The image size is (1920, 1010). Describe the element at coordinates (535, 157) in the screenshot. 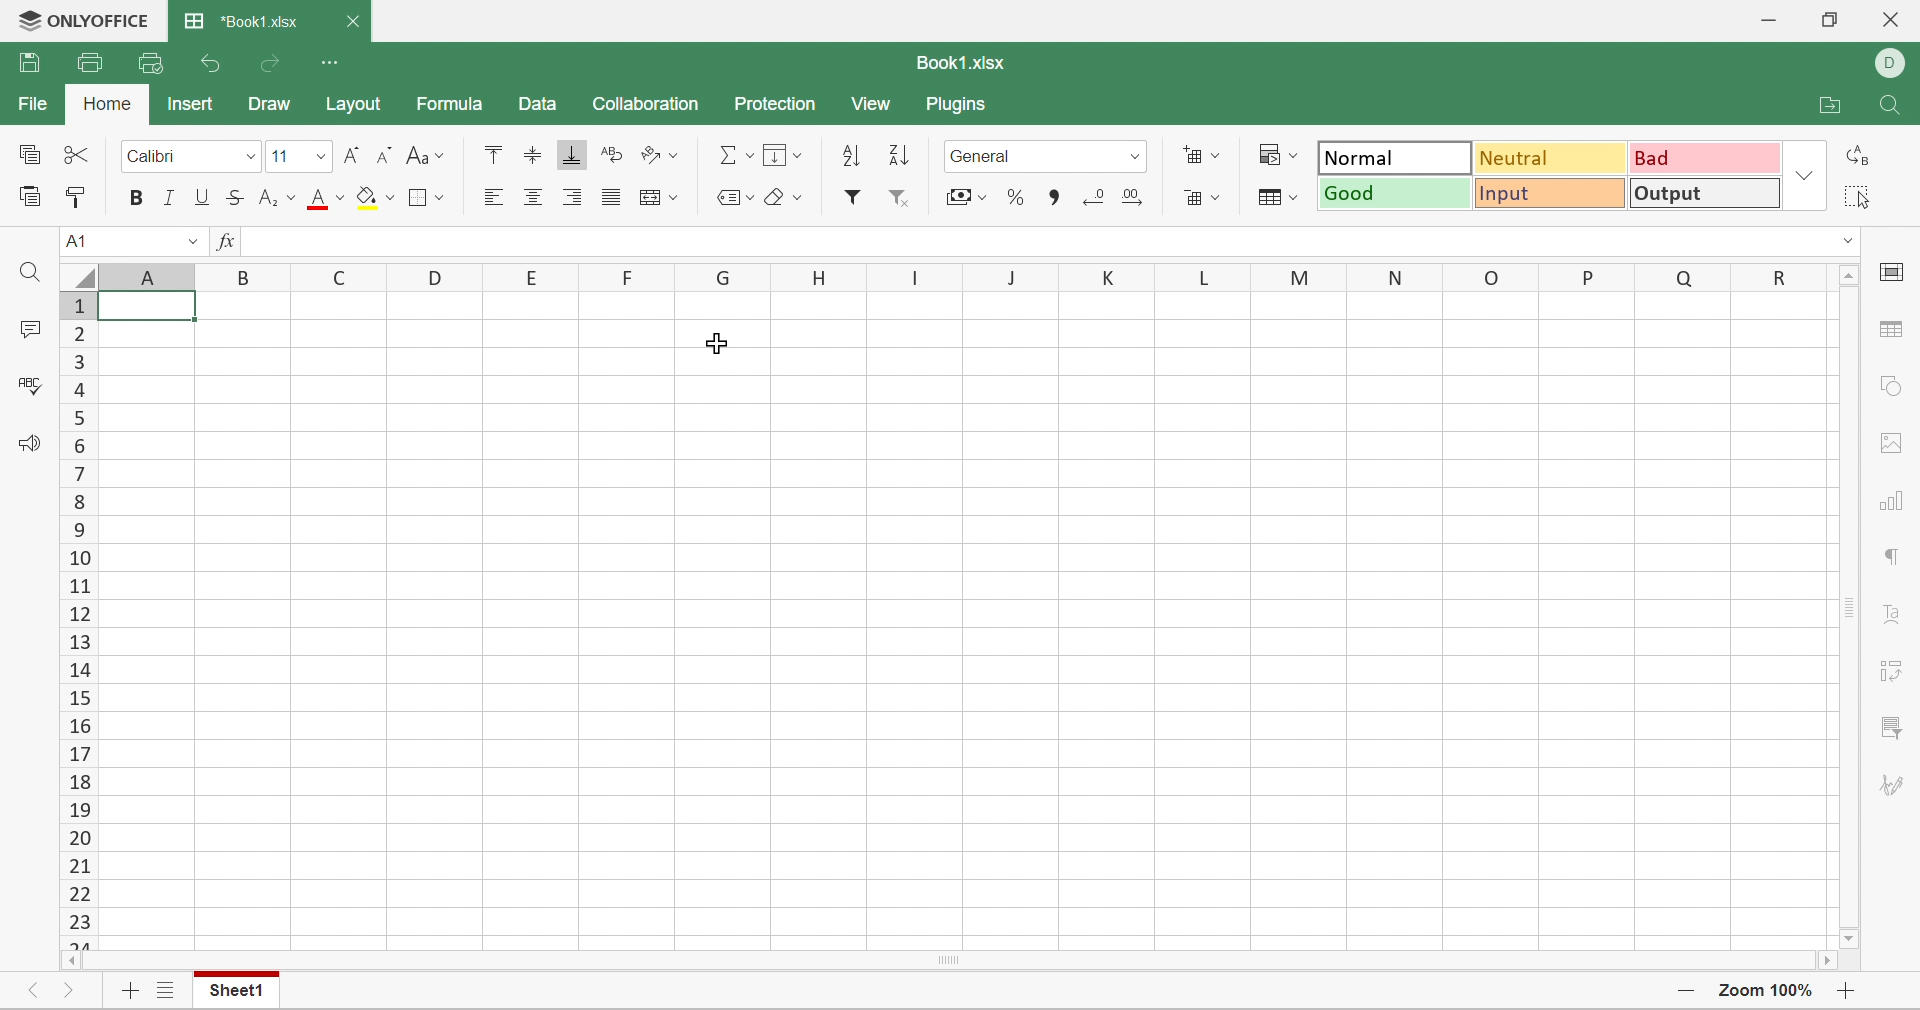

I see `Align Middle` at that location.